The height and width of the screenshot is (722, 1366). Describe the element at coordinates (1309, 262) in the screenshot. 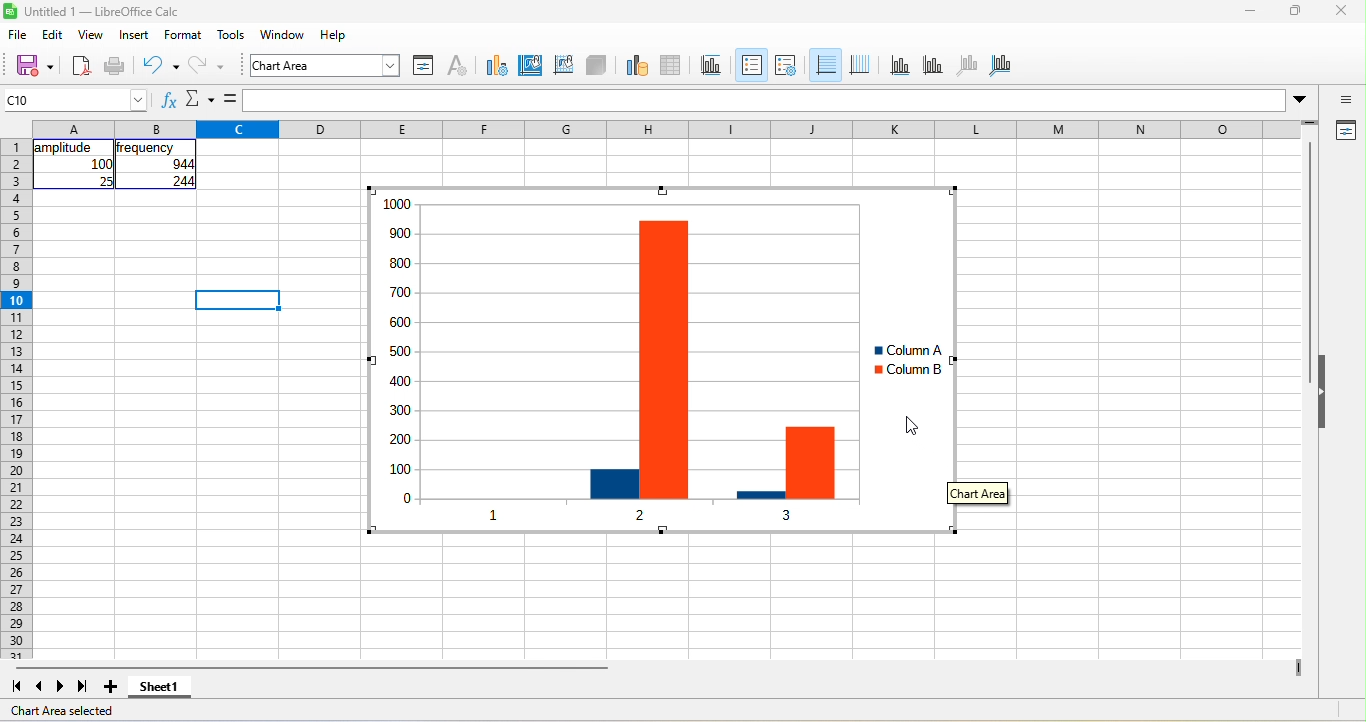

I see `Vertical slide bar` at that location.